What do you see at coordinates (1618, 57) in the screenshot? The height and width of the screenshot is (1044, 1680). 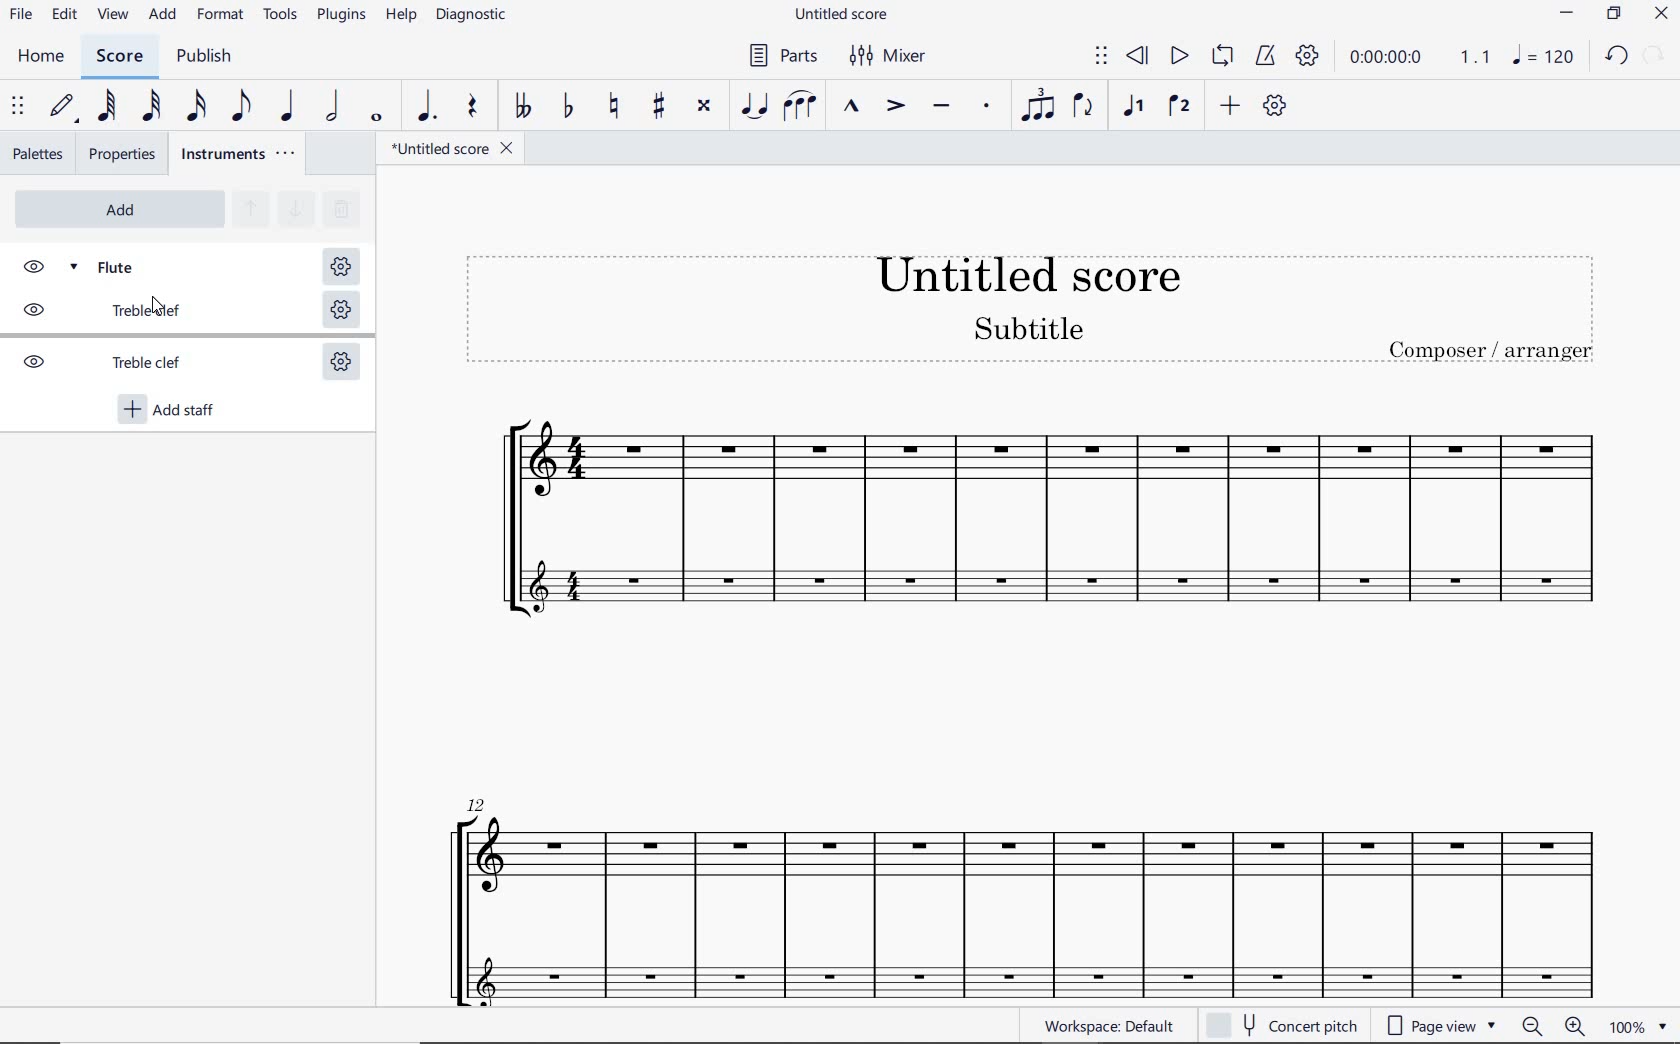 I see `undo` at bounding box center [1618, 57].